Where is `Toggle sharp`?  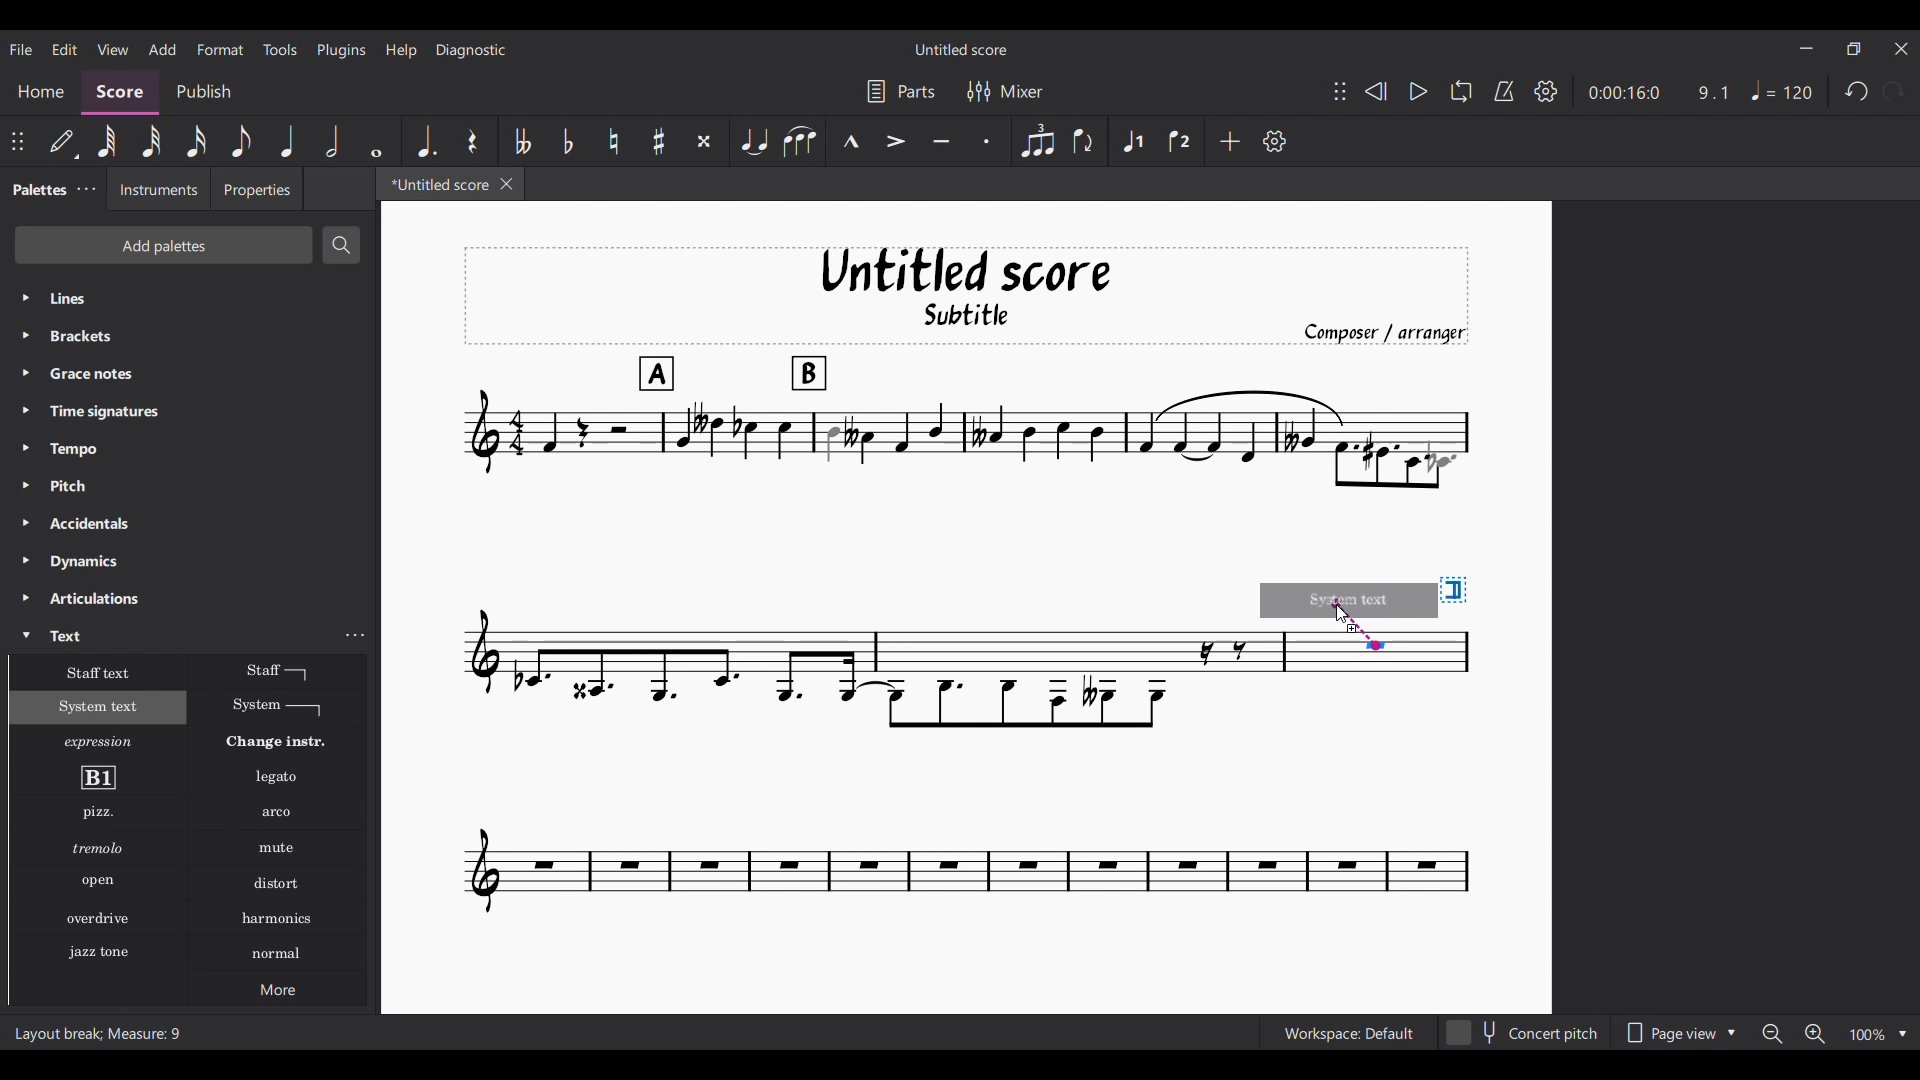
Toggle sharp is located at coordinates (658, 141).